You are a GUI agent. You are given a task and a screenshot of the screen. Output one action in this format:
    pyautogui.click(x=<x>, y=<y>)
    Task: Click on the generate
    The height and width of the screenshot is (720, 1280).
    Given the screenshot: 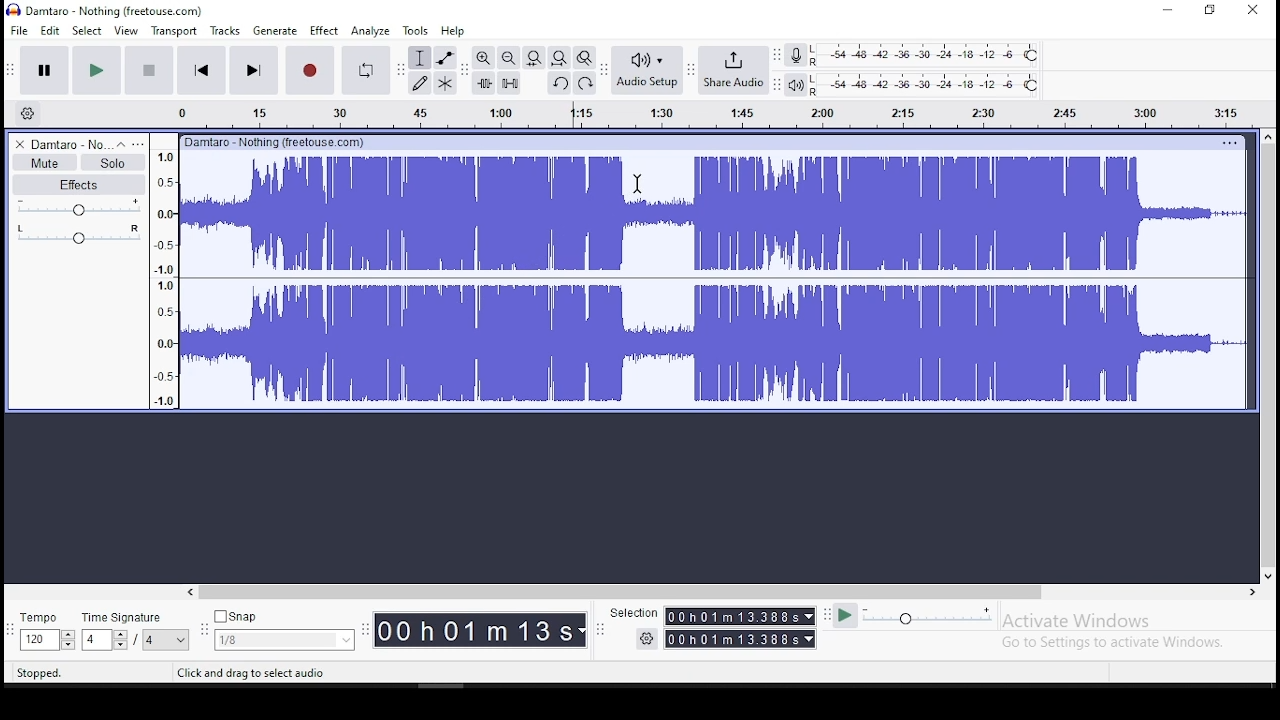 What is the action you would take?
    pyautogui.click(x=277, y=31)
    